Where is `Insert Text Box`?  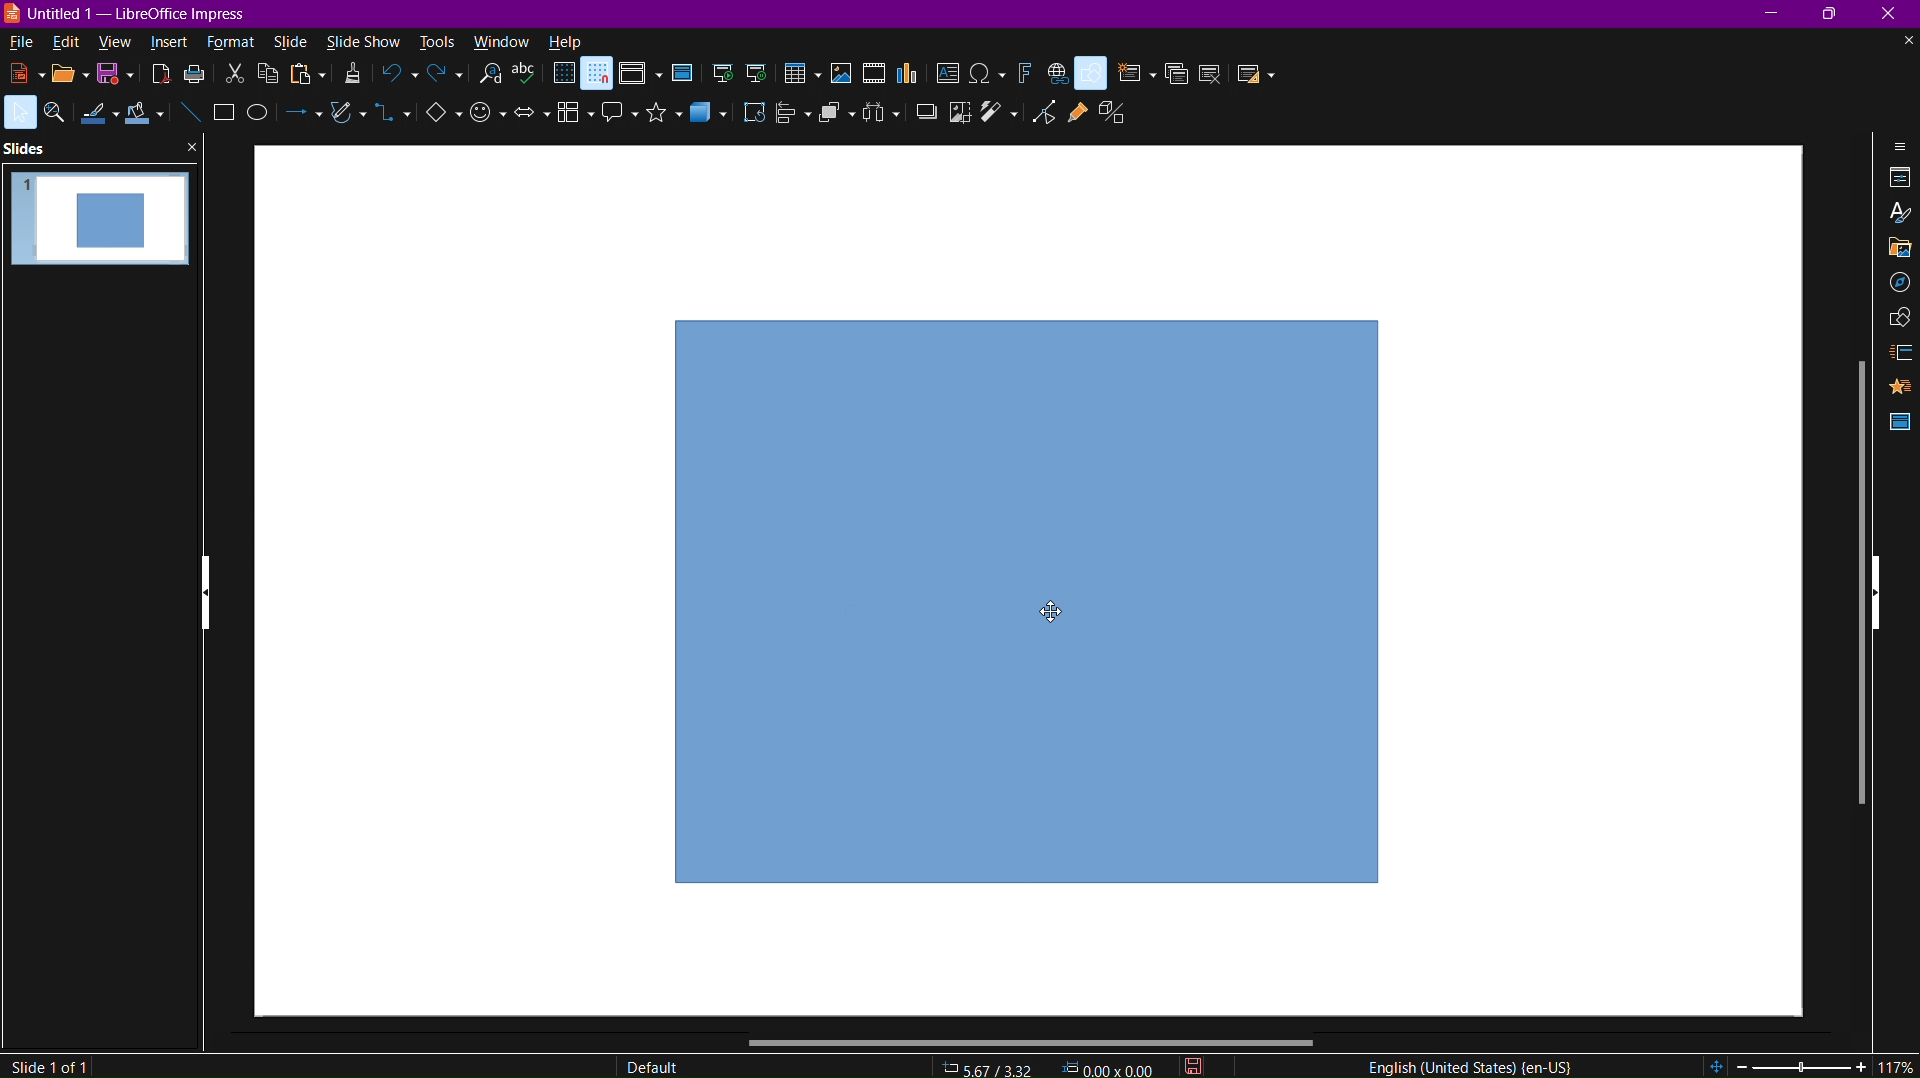 Insert Text Box is located at coordinates (951, 74).